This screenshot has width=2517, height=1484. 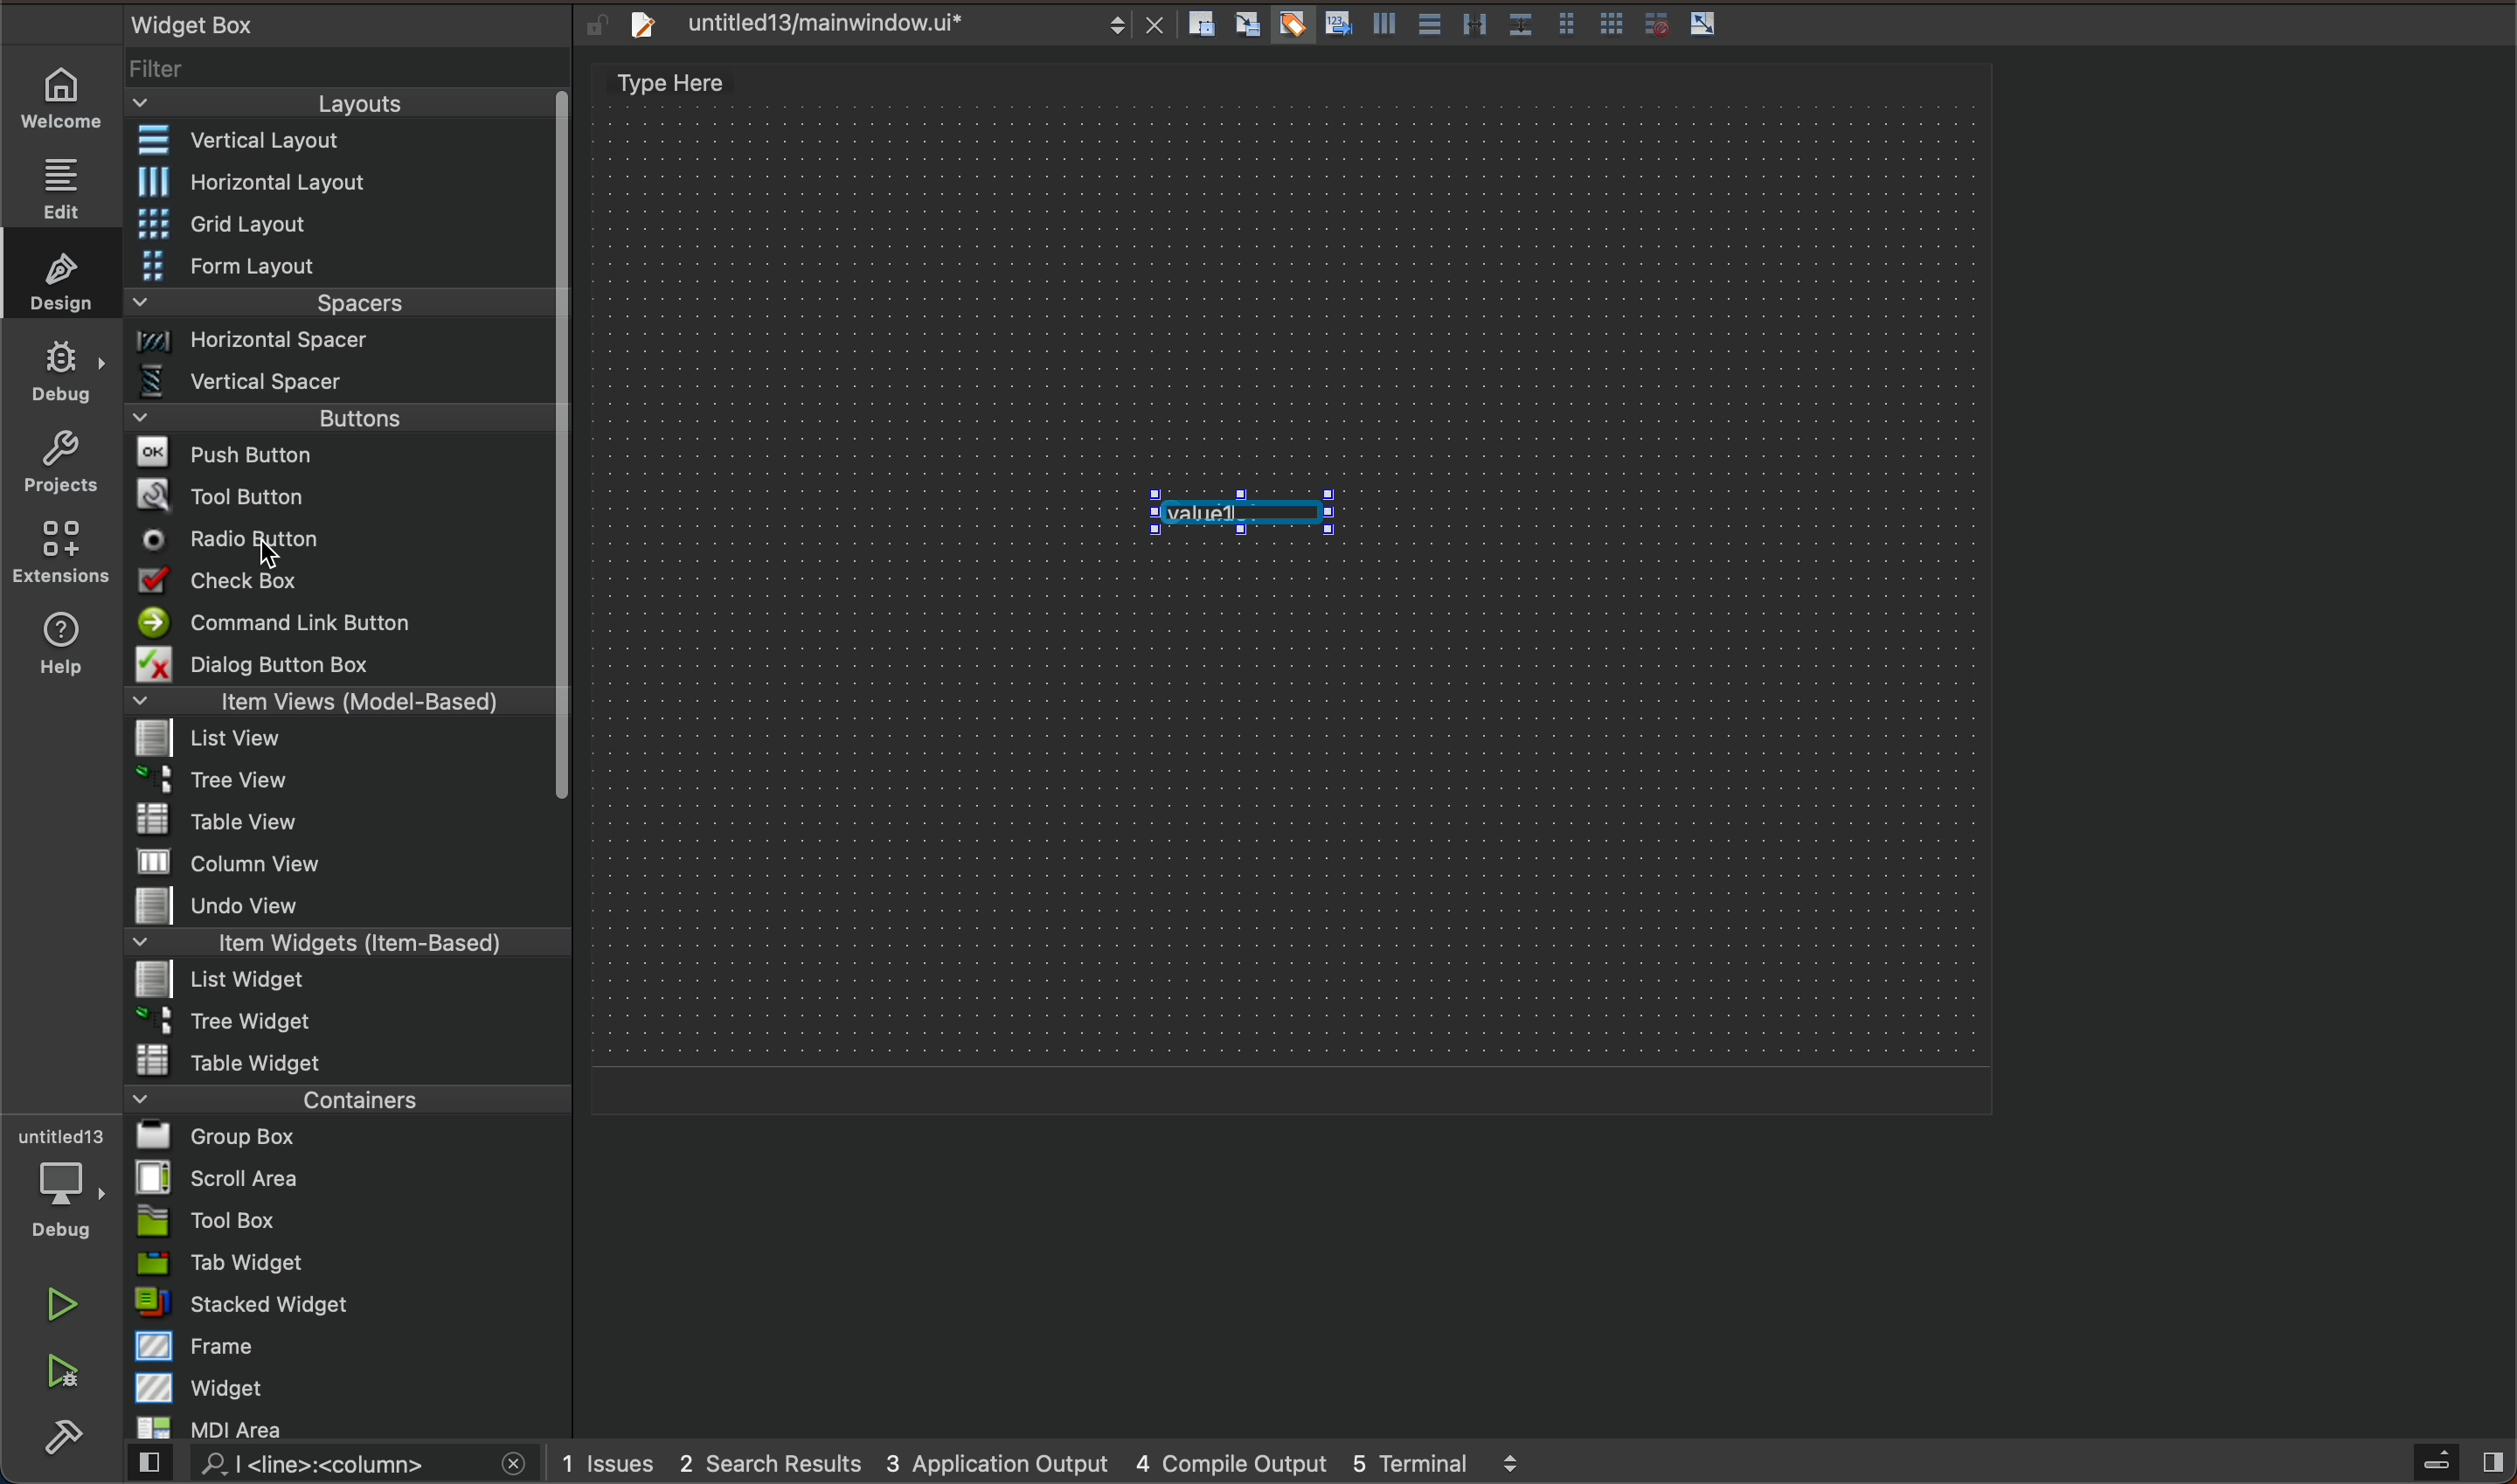 What do you see at coordinates (340, 584) in the screenshot?
I see `check box` at bounding box center [340, 584].